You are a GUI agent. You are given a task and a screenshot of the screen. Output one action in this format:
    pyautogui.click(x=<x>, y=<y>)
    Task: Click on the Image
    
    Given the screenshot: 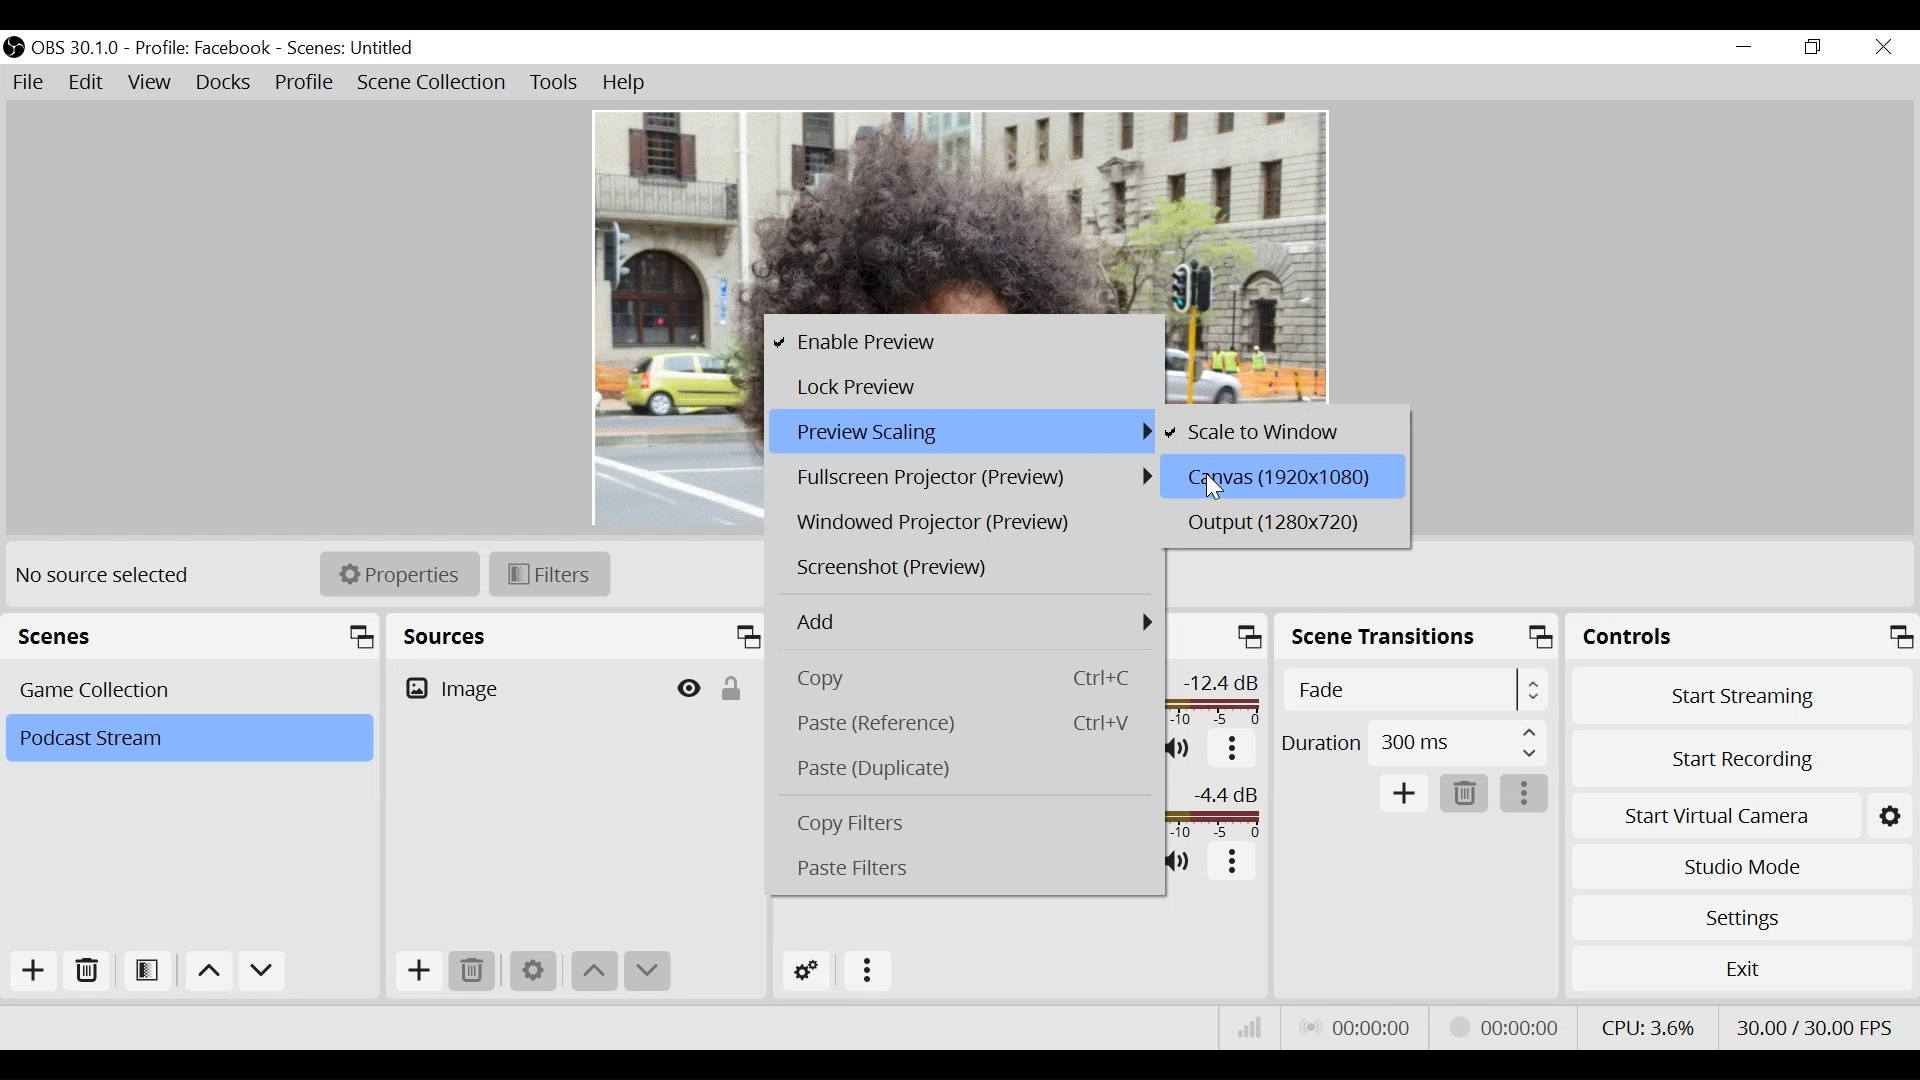 What is the action you would take?
    pyautogui.click(x=524, y=690)
    